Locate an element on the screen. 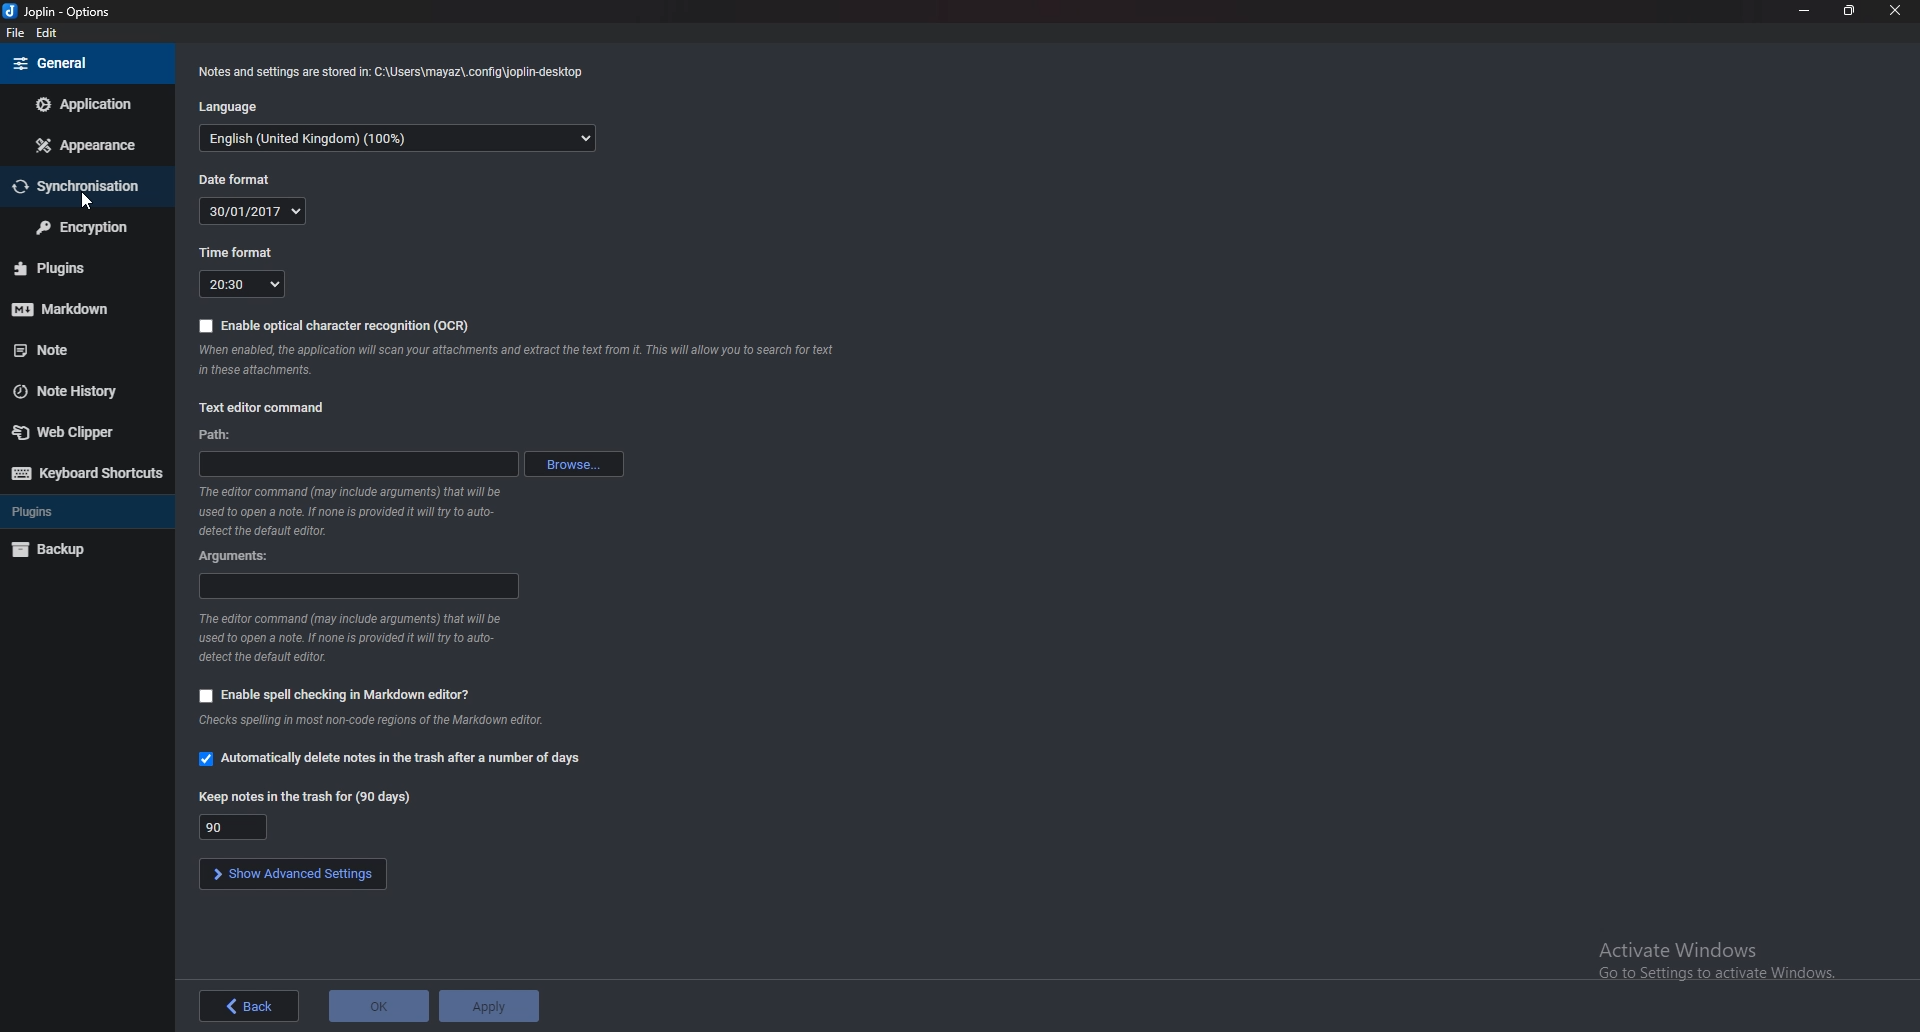  arguments input is located at coordinates (359, 585).